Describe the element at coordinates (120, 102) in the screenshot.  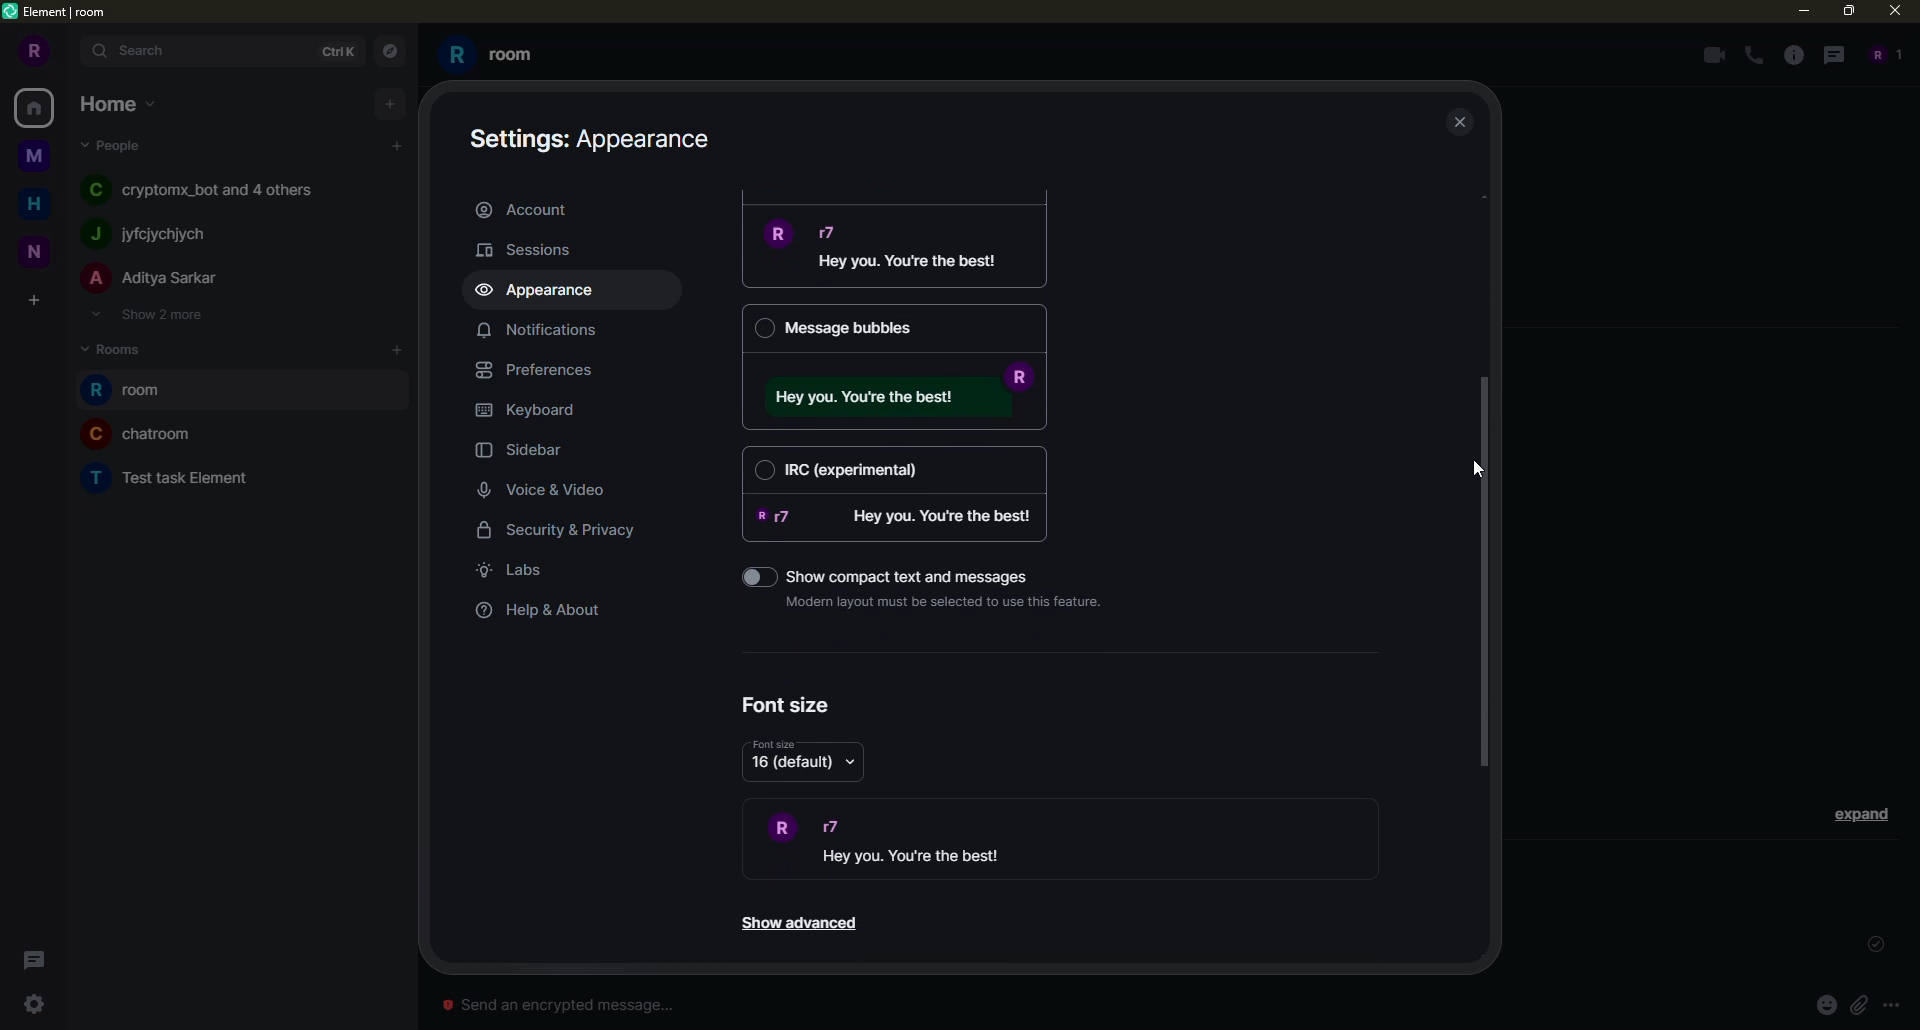
I see `home` at that location.